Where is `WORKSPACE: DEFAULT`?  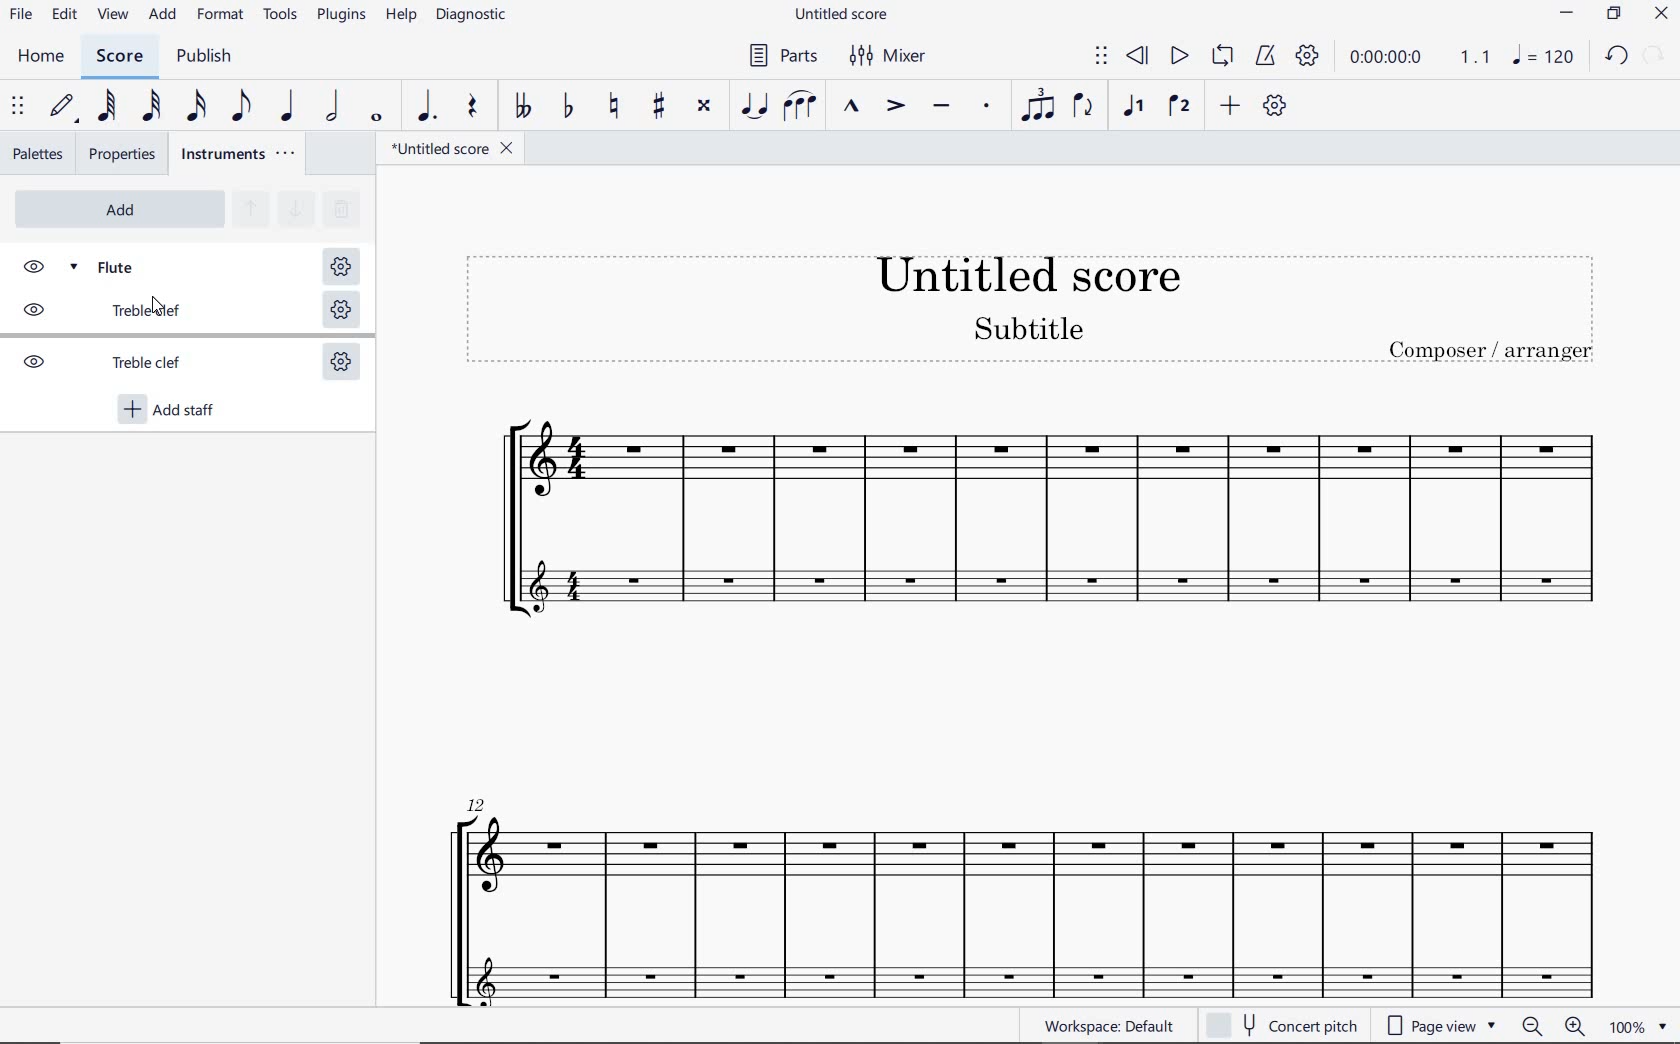
WORKSPACE: DEFAULT is located at coordinates (1113, 1026).